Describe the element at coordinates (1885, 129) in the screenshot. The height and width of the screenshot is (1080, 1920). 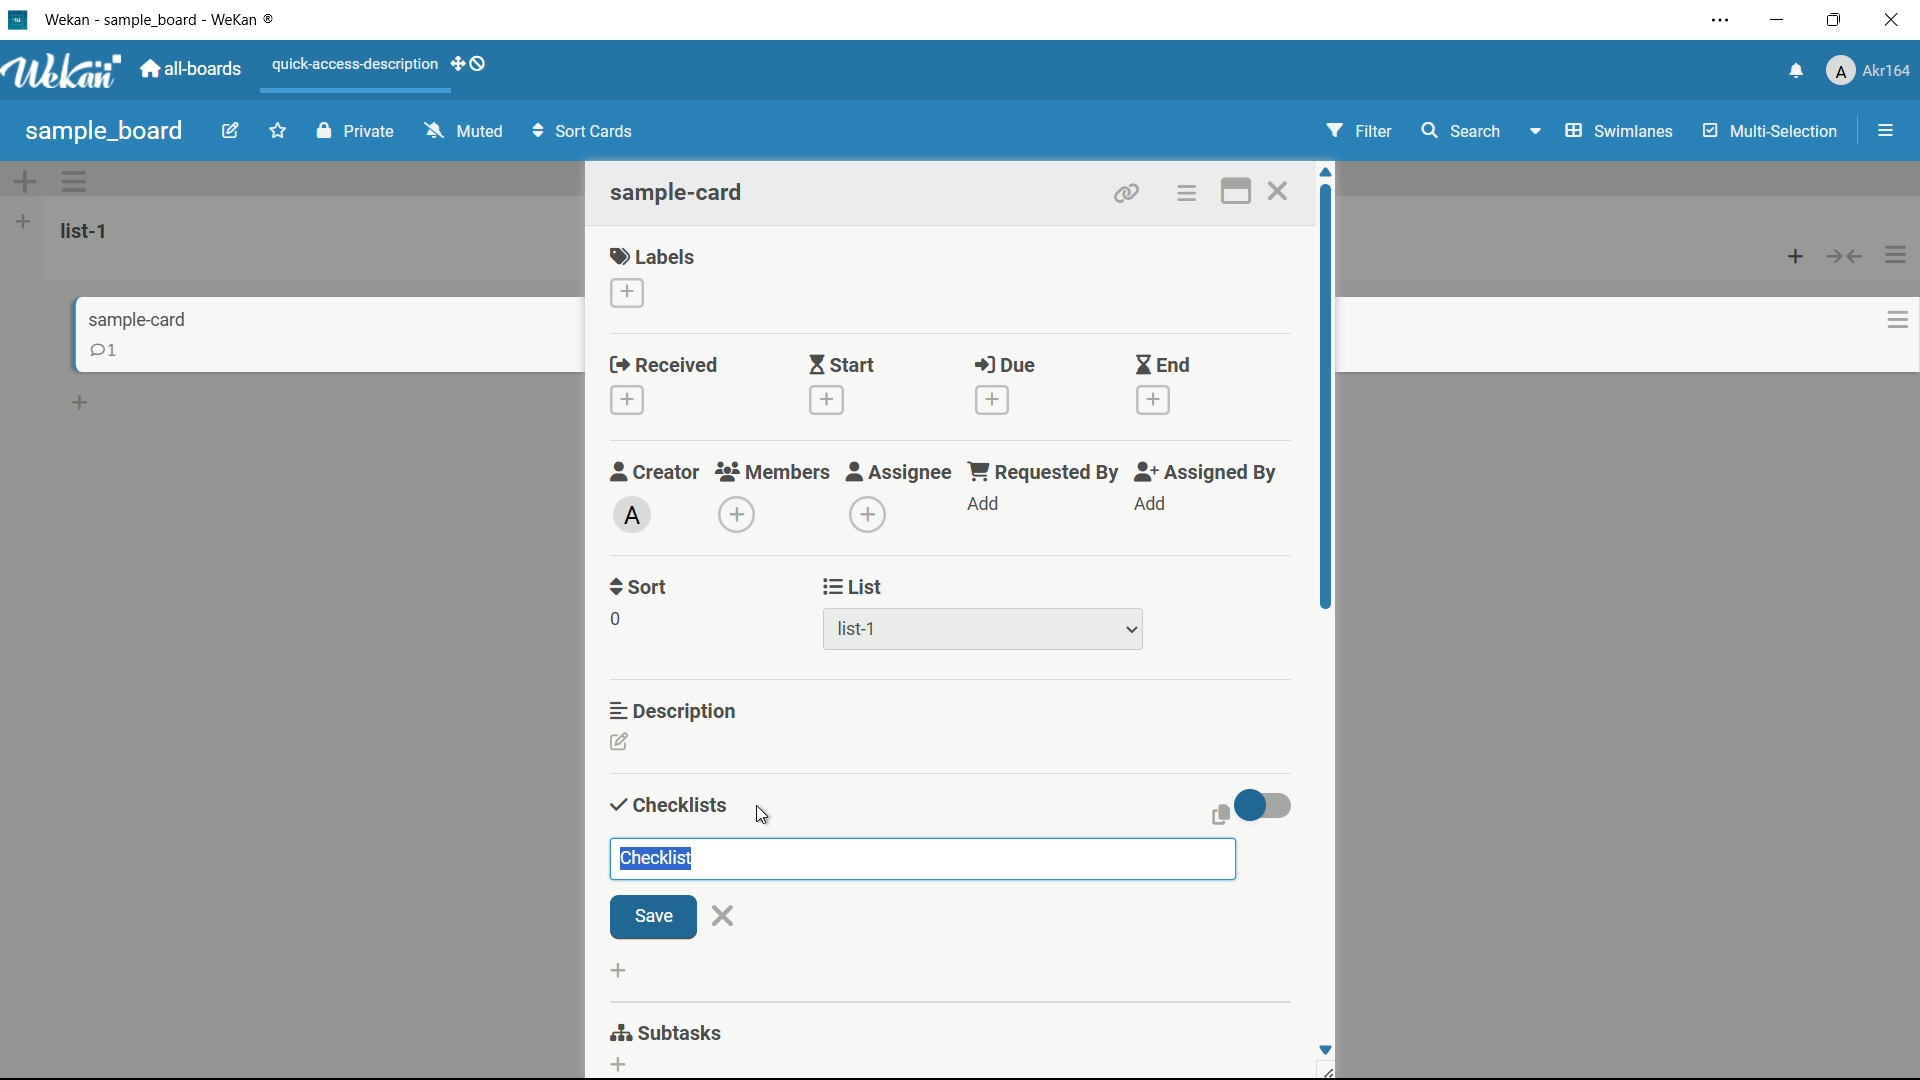
I see `menu` at that location.